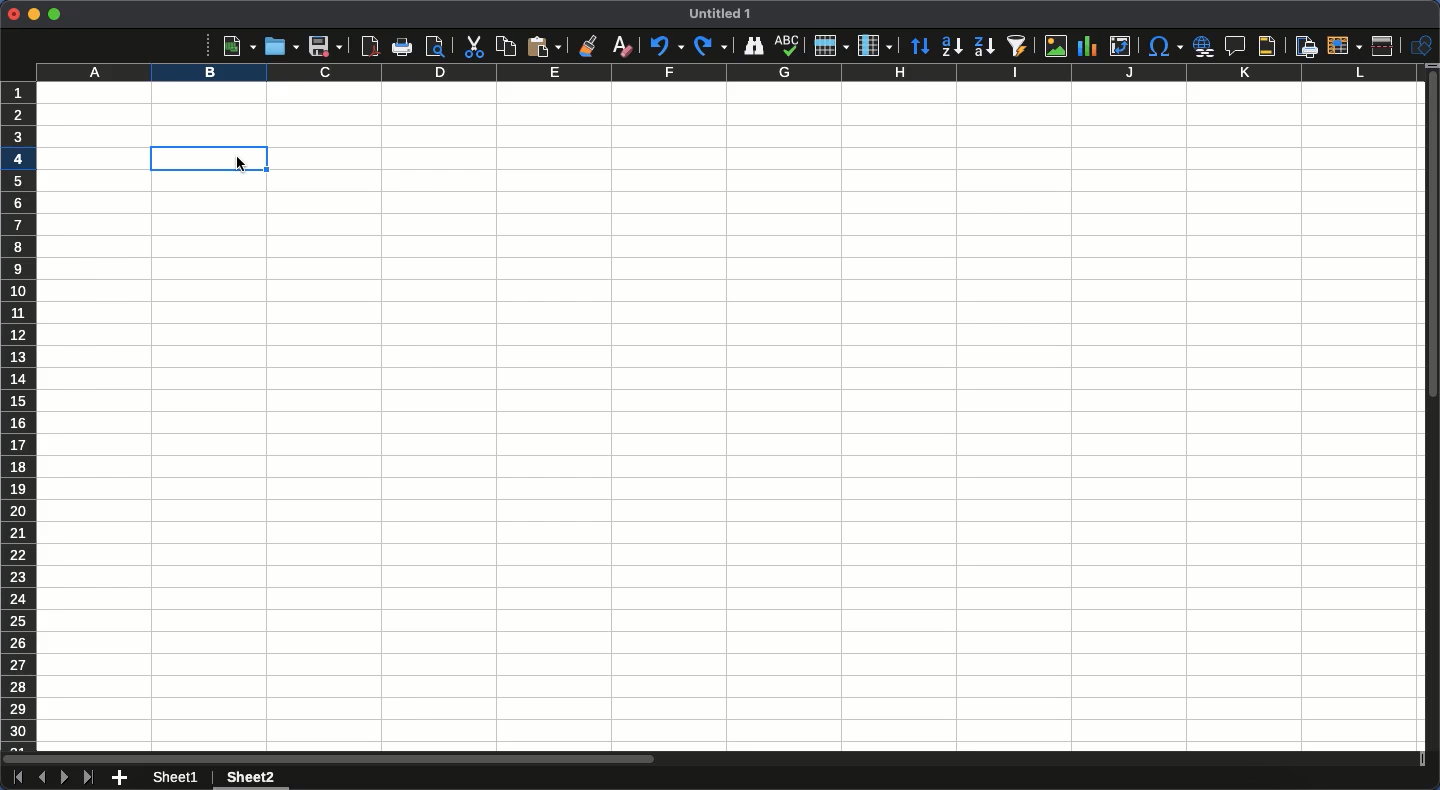 The width and height of the screenshot is (1440, 790). Describe the element at coordinates (544, 46) in the screenshot. I see `Paste` at that location.